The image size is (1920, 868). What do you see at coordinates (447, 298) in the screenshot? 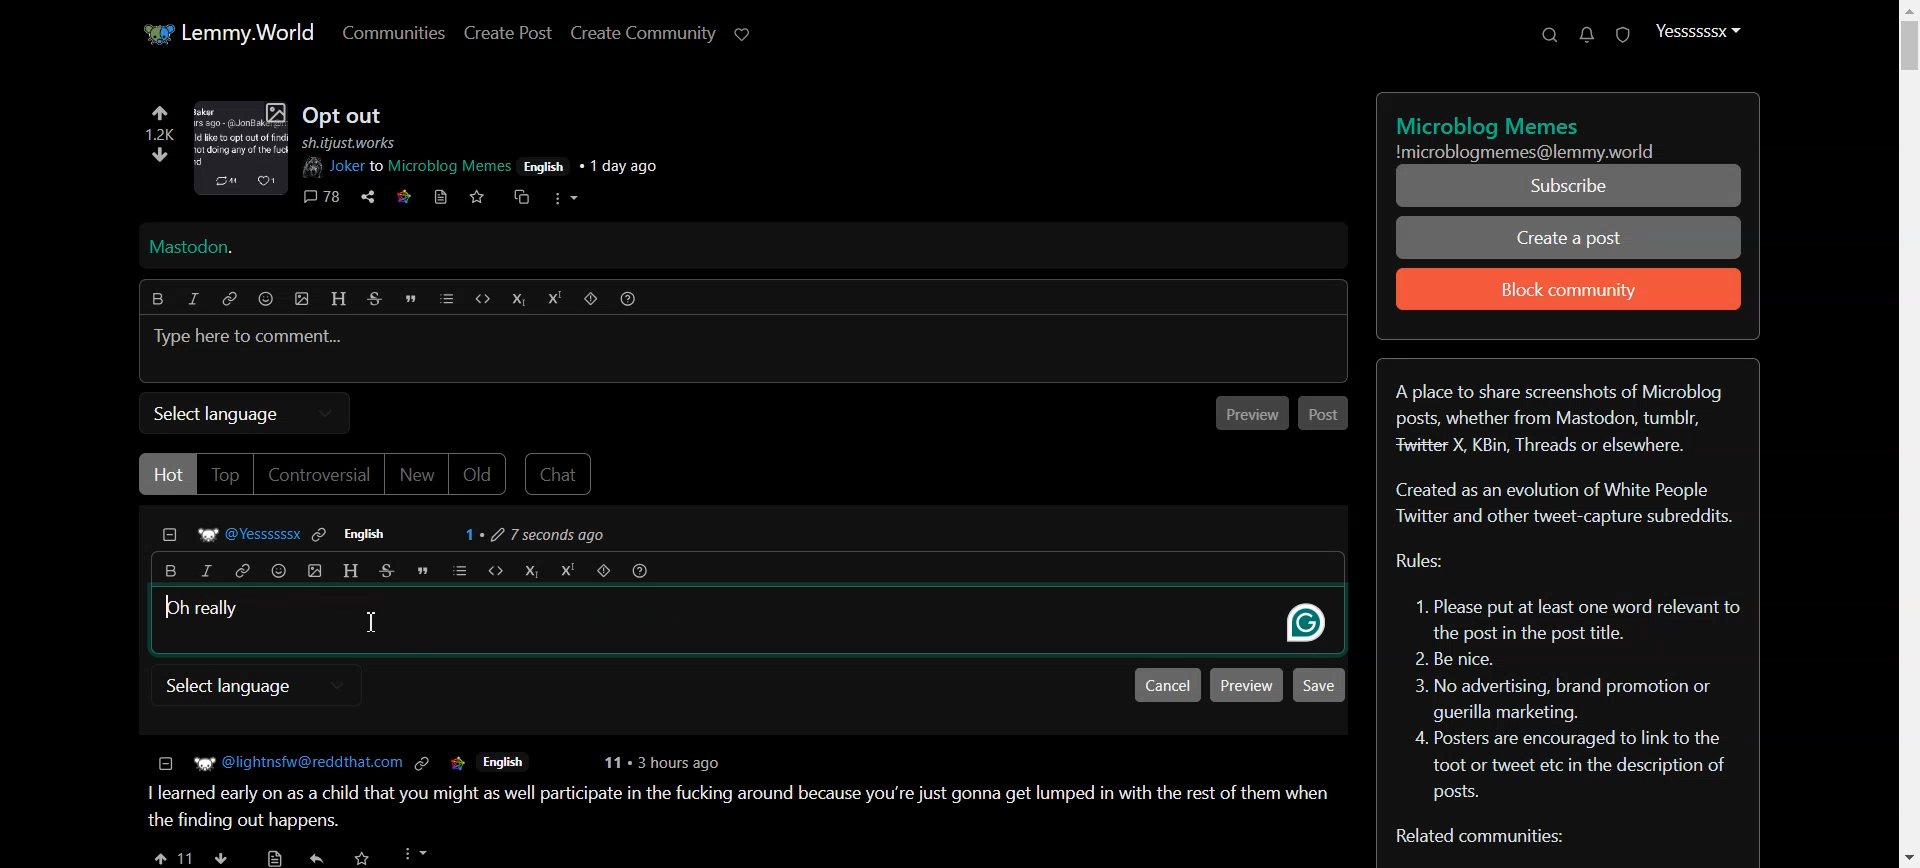
I see `list` at bounding box center [447, 298].